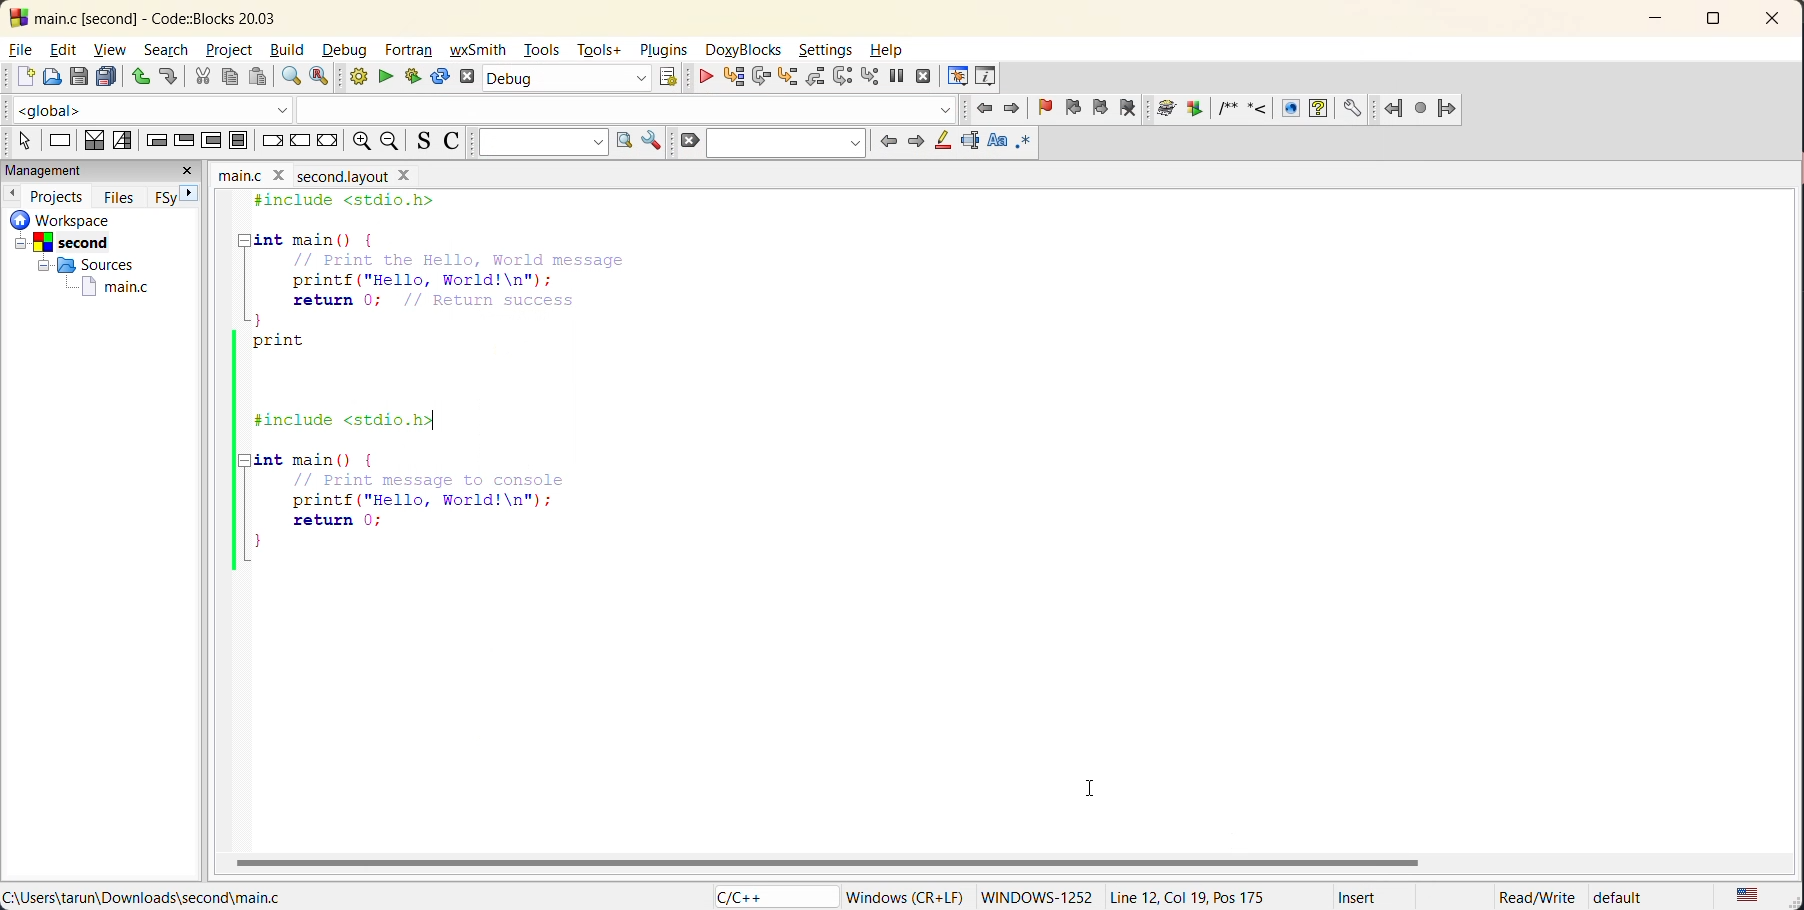  Describe the element at coordinates (442, 77) in the screenshot. I see `rebuild` at that location.